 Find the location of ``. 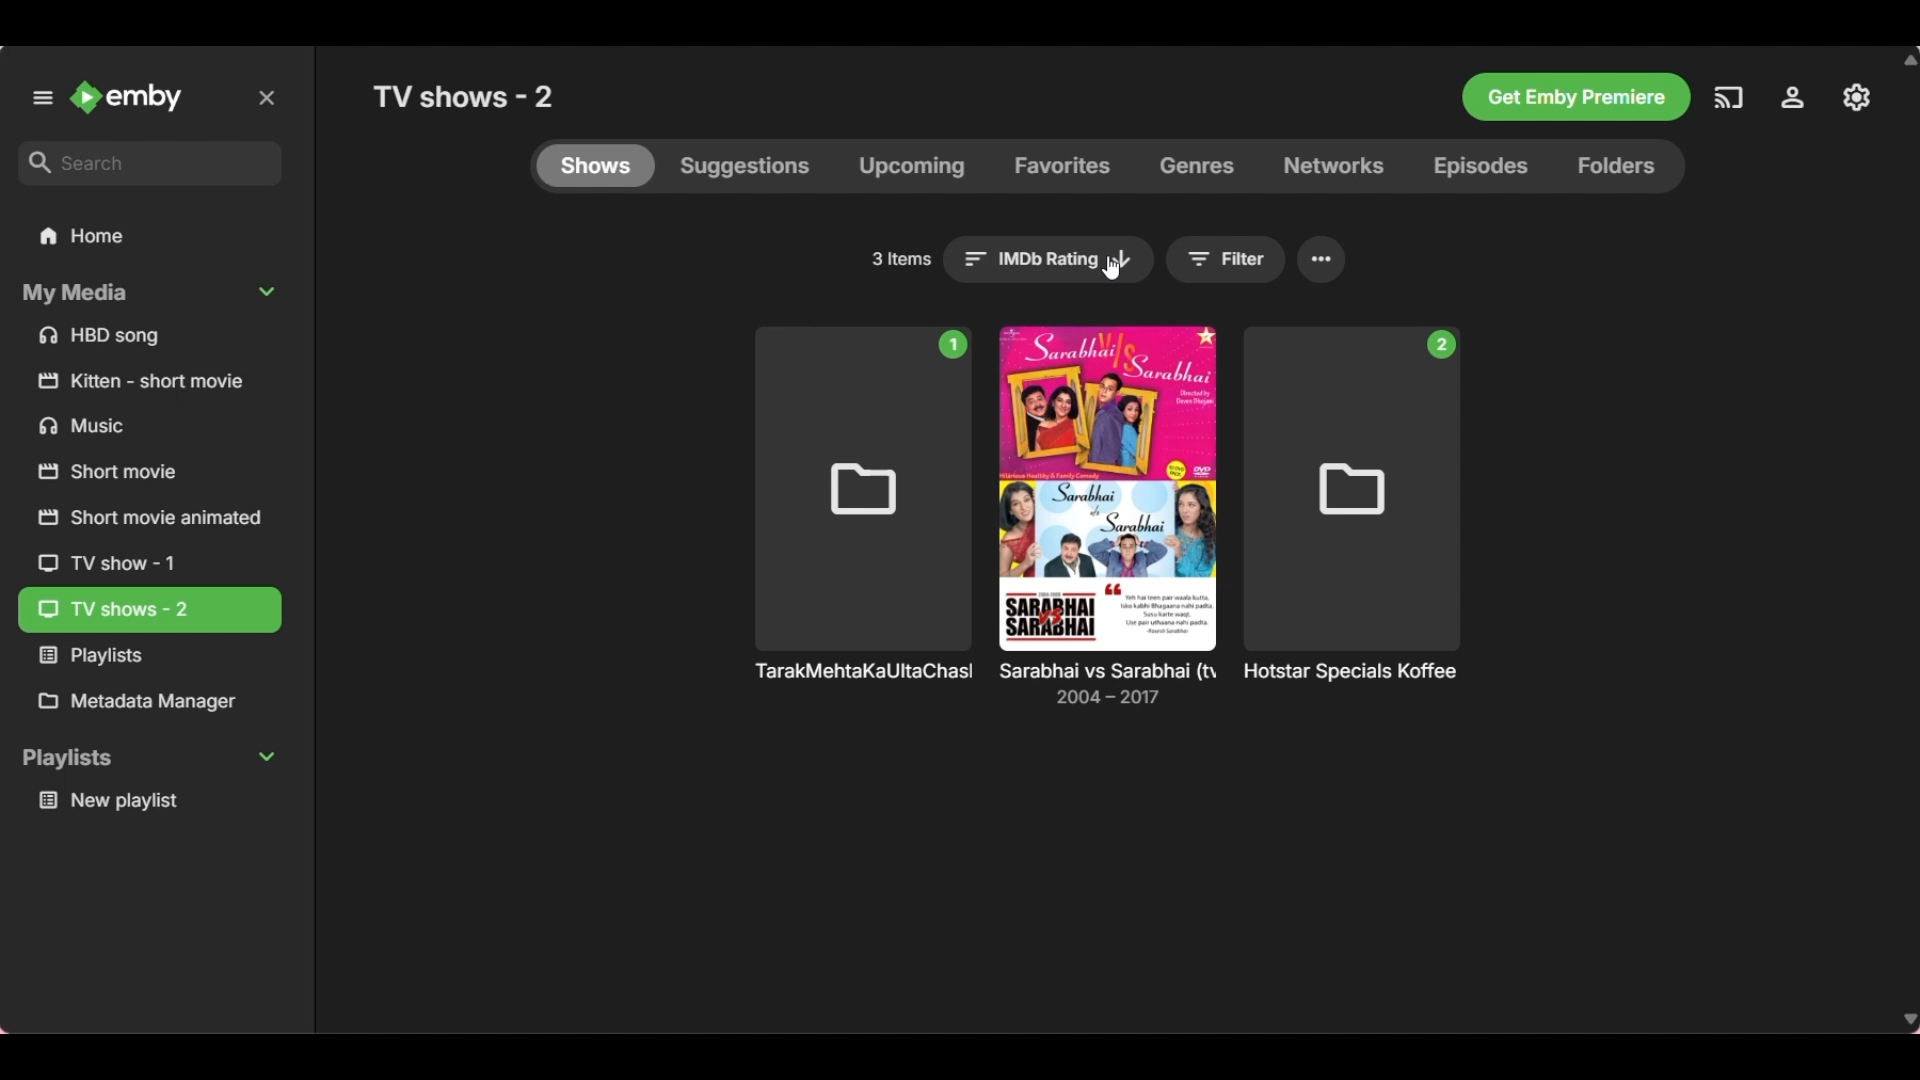

 is located at coordinates (1112, 690).